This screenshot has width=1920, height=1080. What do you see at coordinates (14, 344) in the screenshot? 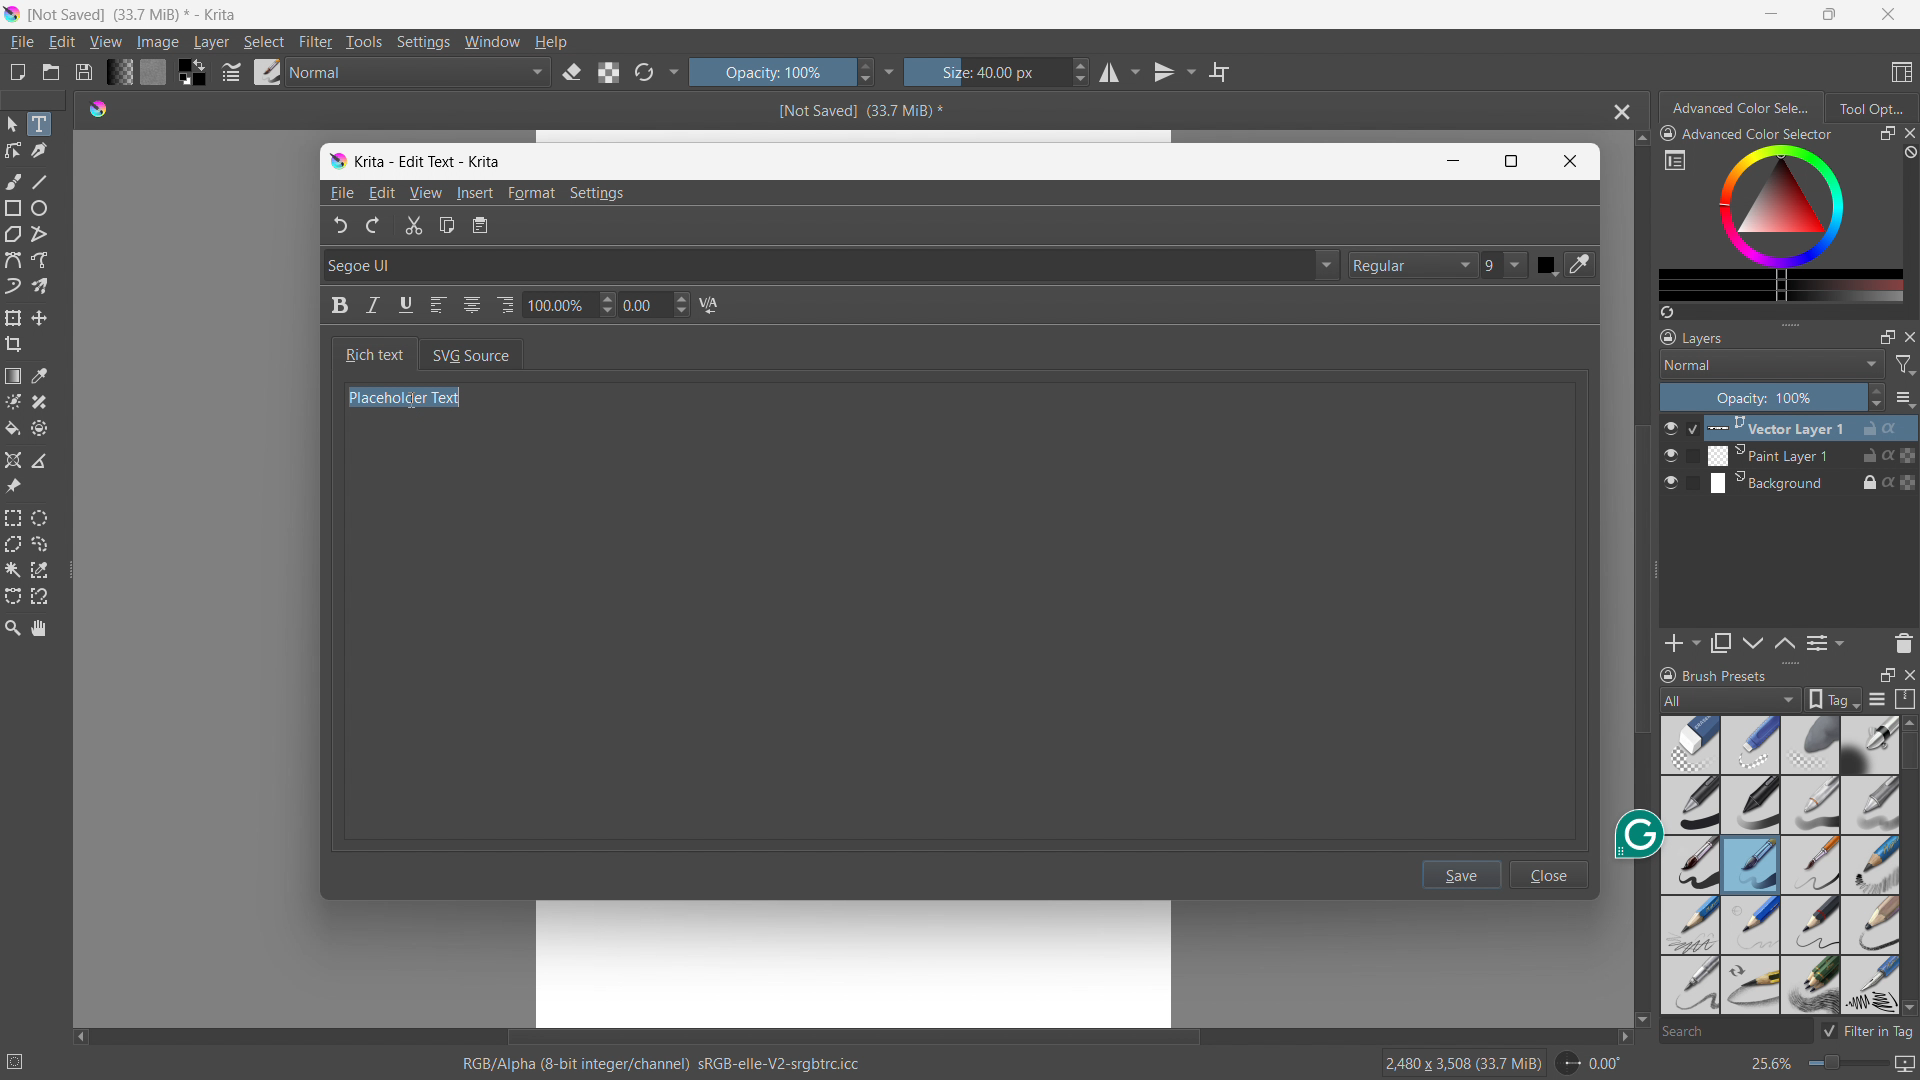
I see `crop the image to an area` at bounding box center [14, 344].